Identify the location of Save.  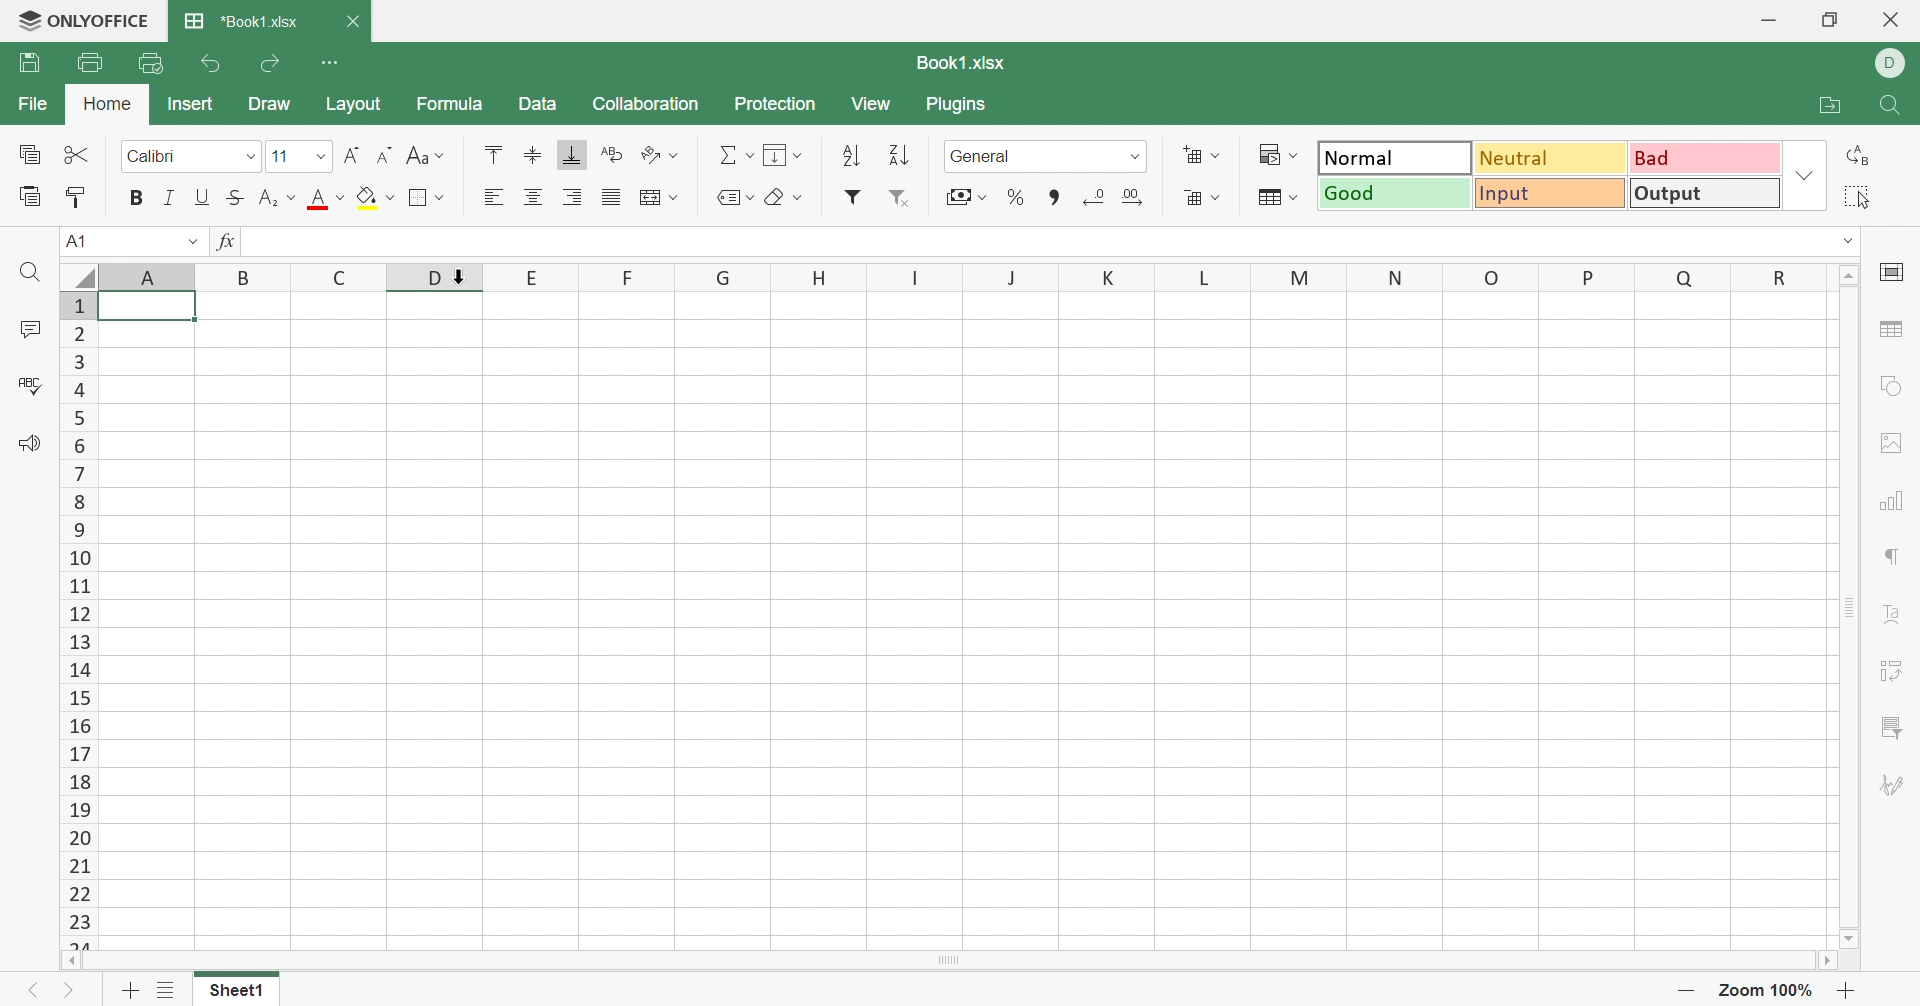
(31, 63).